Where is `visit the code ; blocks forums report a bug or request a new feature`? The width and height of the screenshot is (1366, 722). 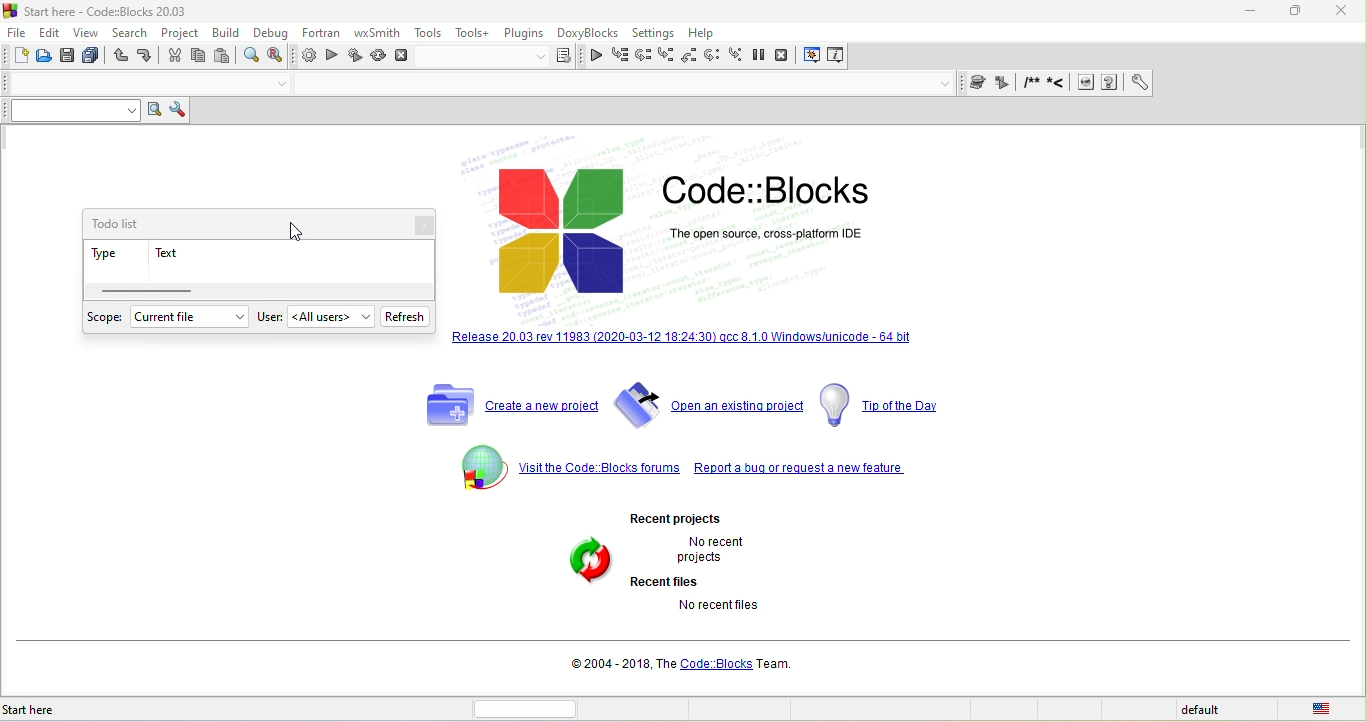
visit the code ; blocks forums report a bug or request a new feature is located at coordinates (683, 469).